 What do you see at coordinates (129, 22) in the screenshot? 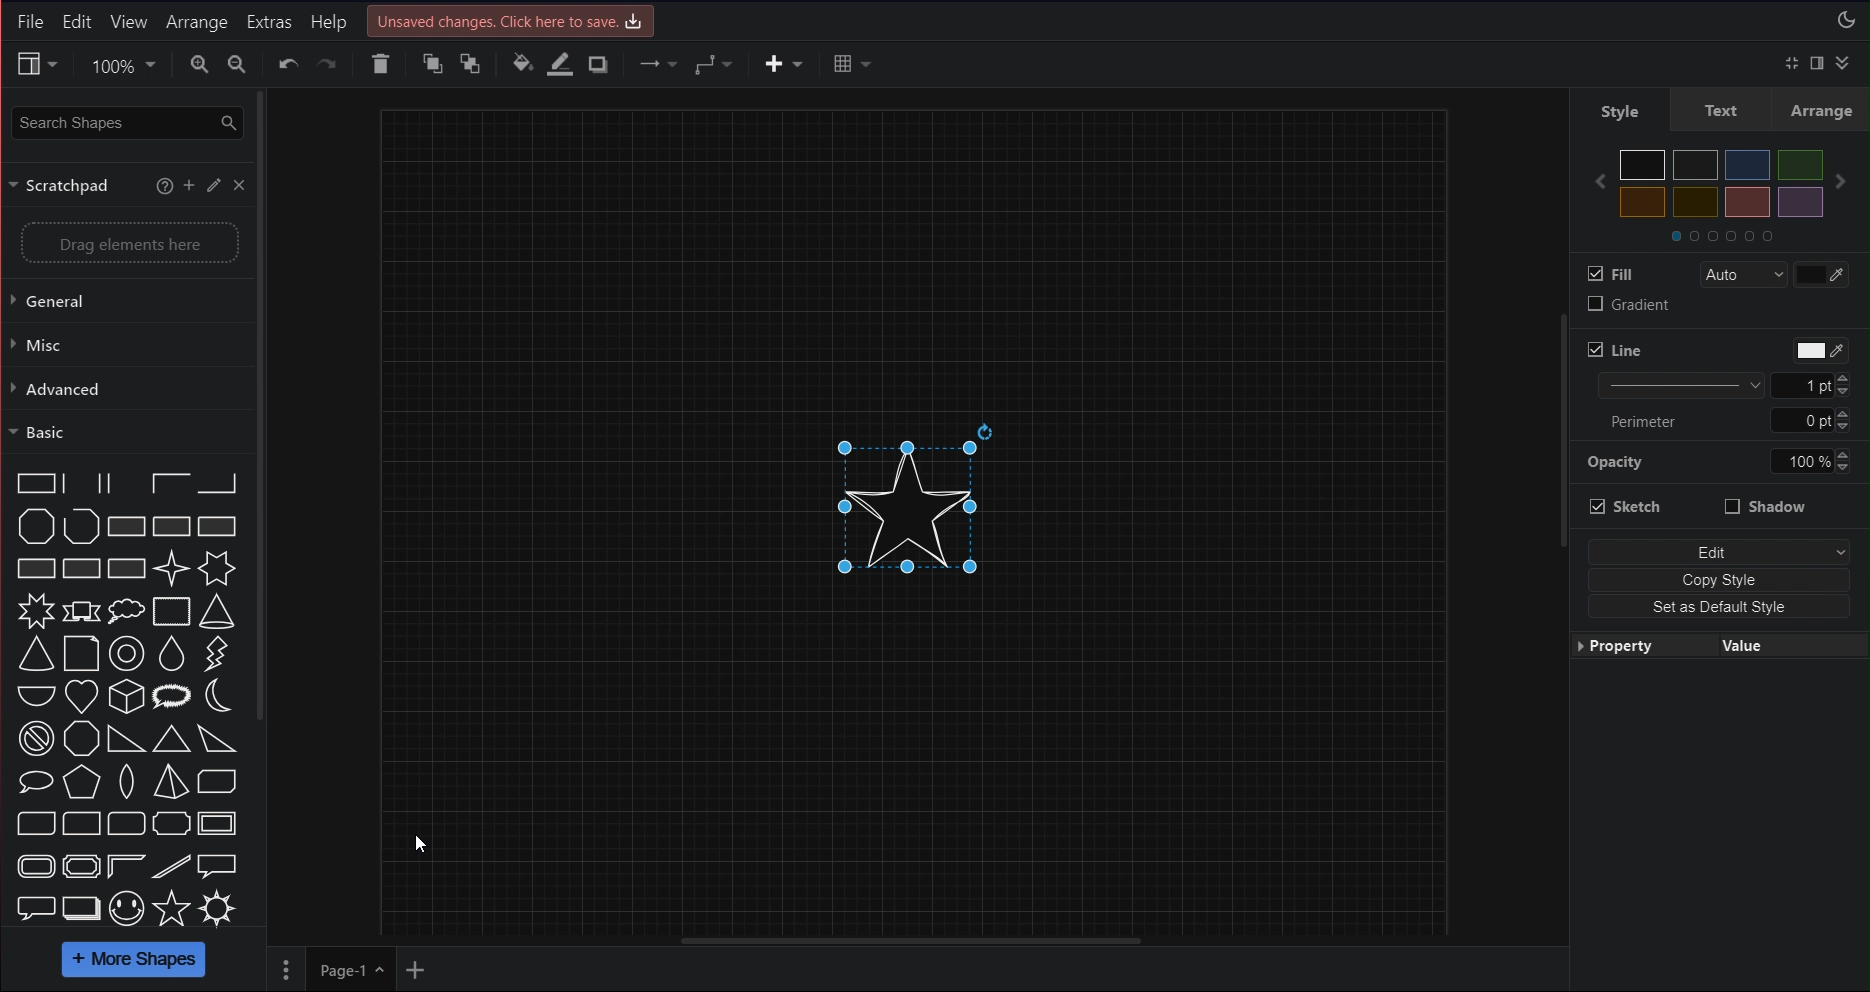
I see `View` at bounding box center [129, 22].